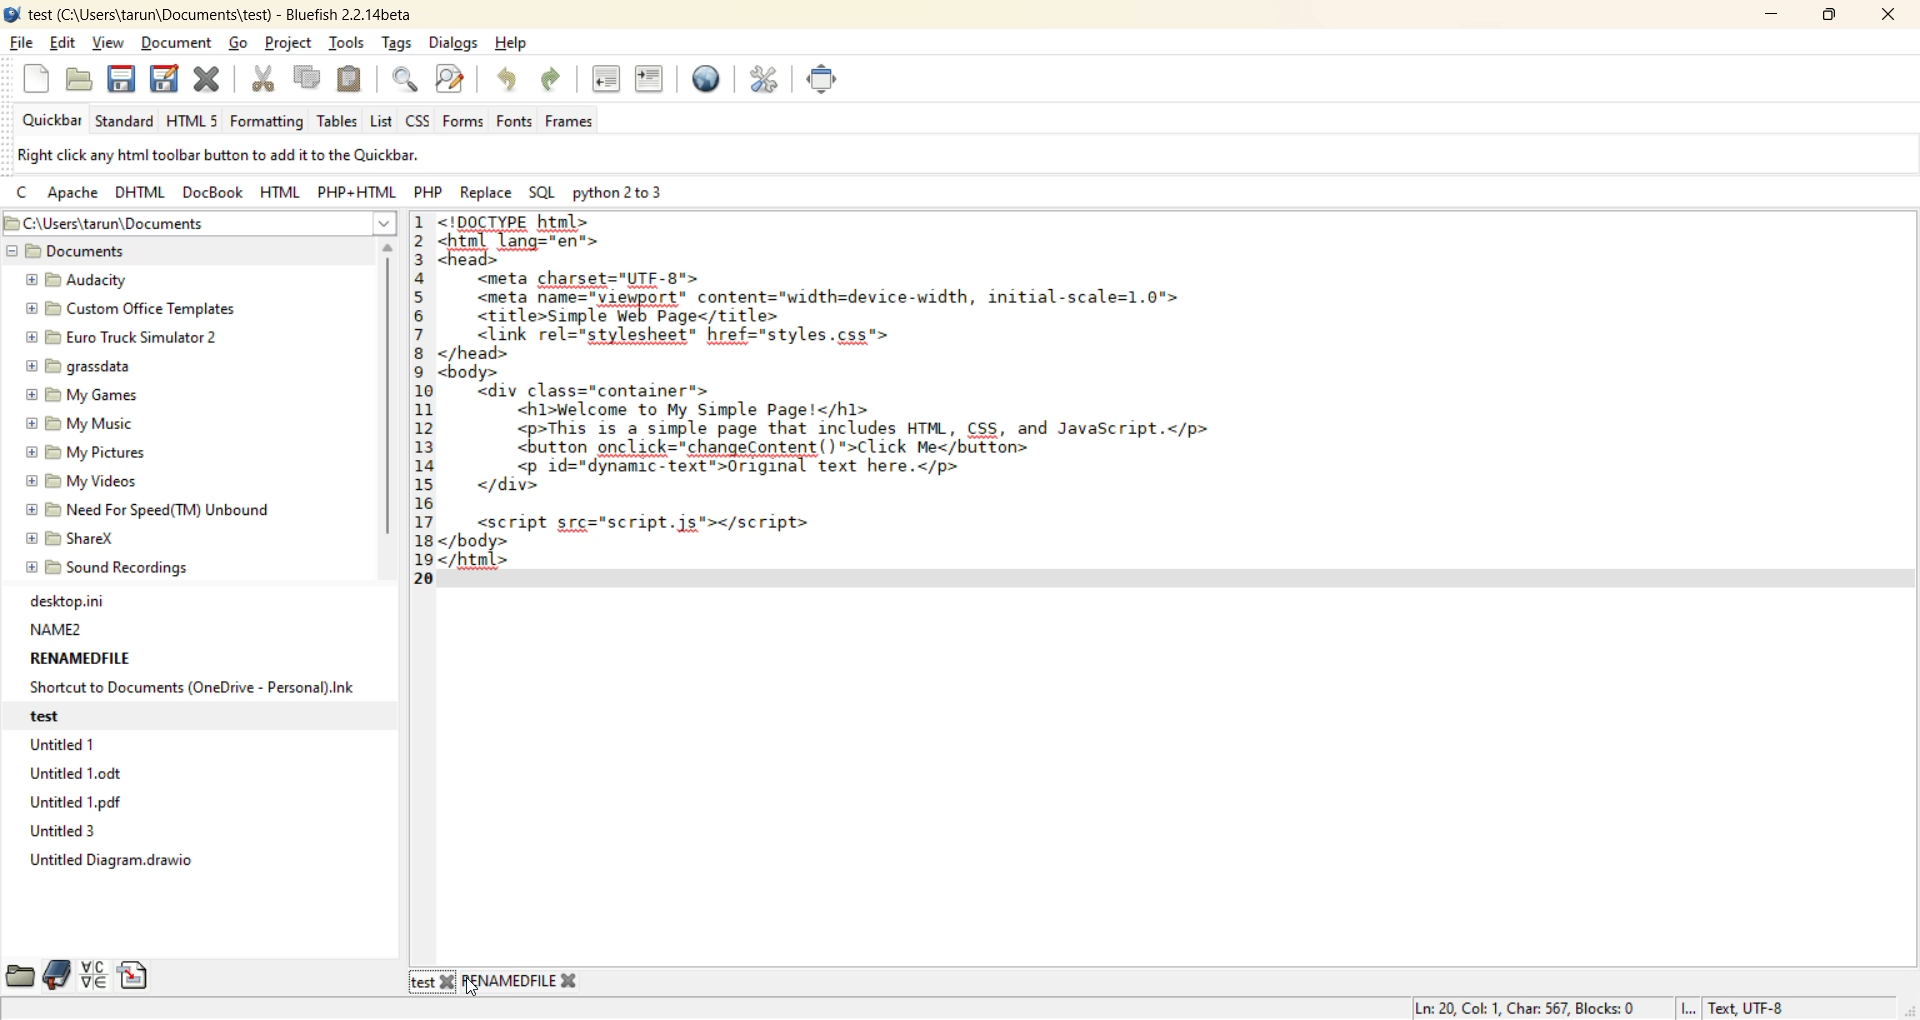 The height and width of the screenshot is (1020, 1920). What do you see at coordinates (280, 194) in the screenshot?
I see `html` at bounding box center [280, 194].